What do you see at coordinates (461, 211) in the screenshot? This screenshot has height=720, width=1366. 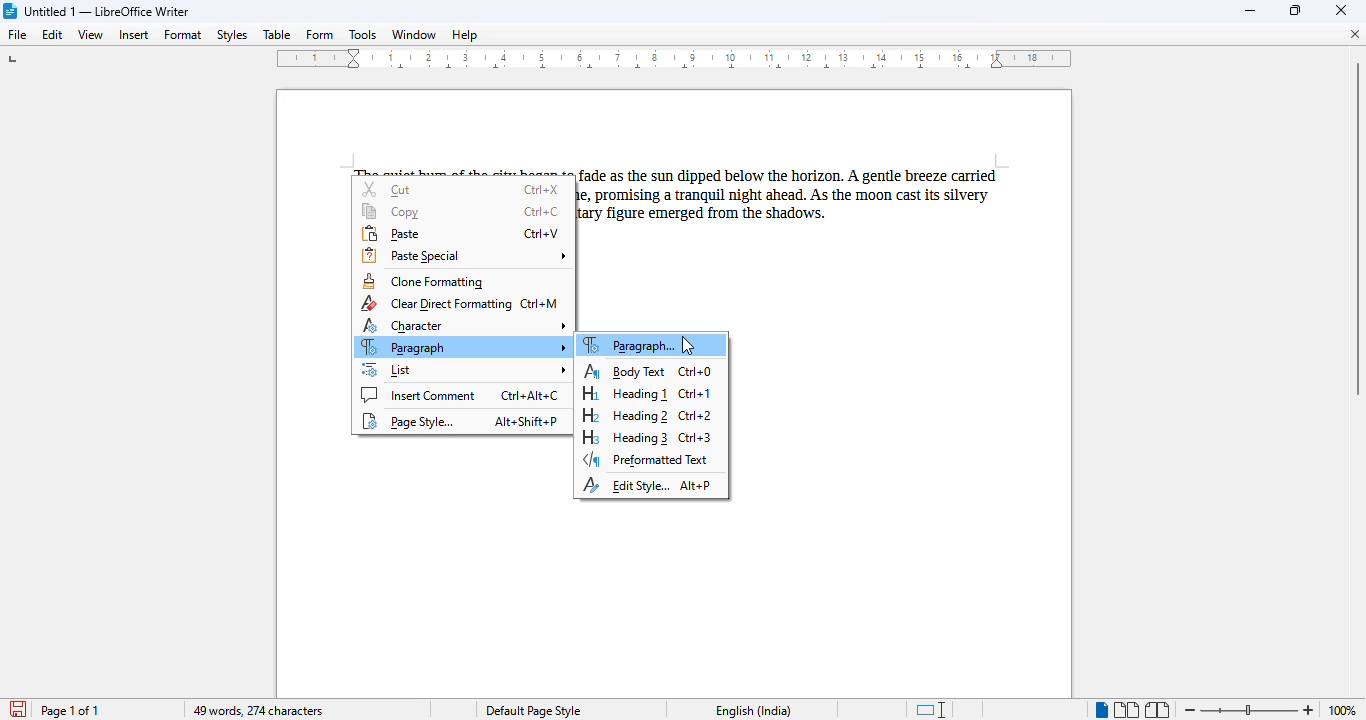 I see `copy` at bounding box center [461, 211].